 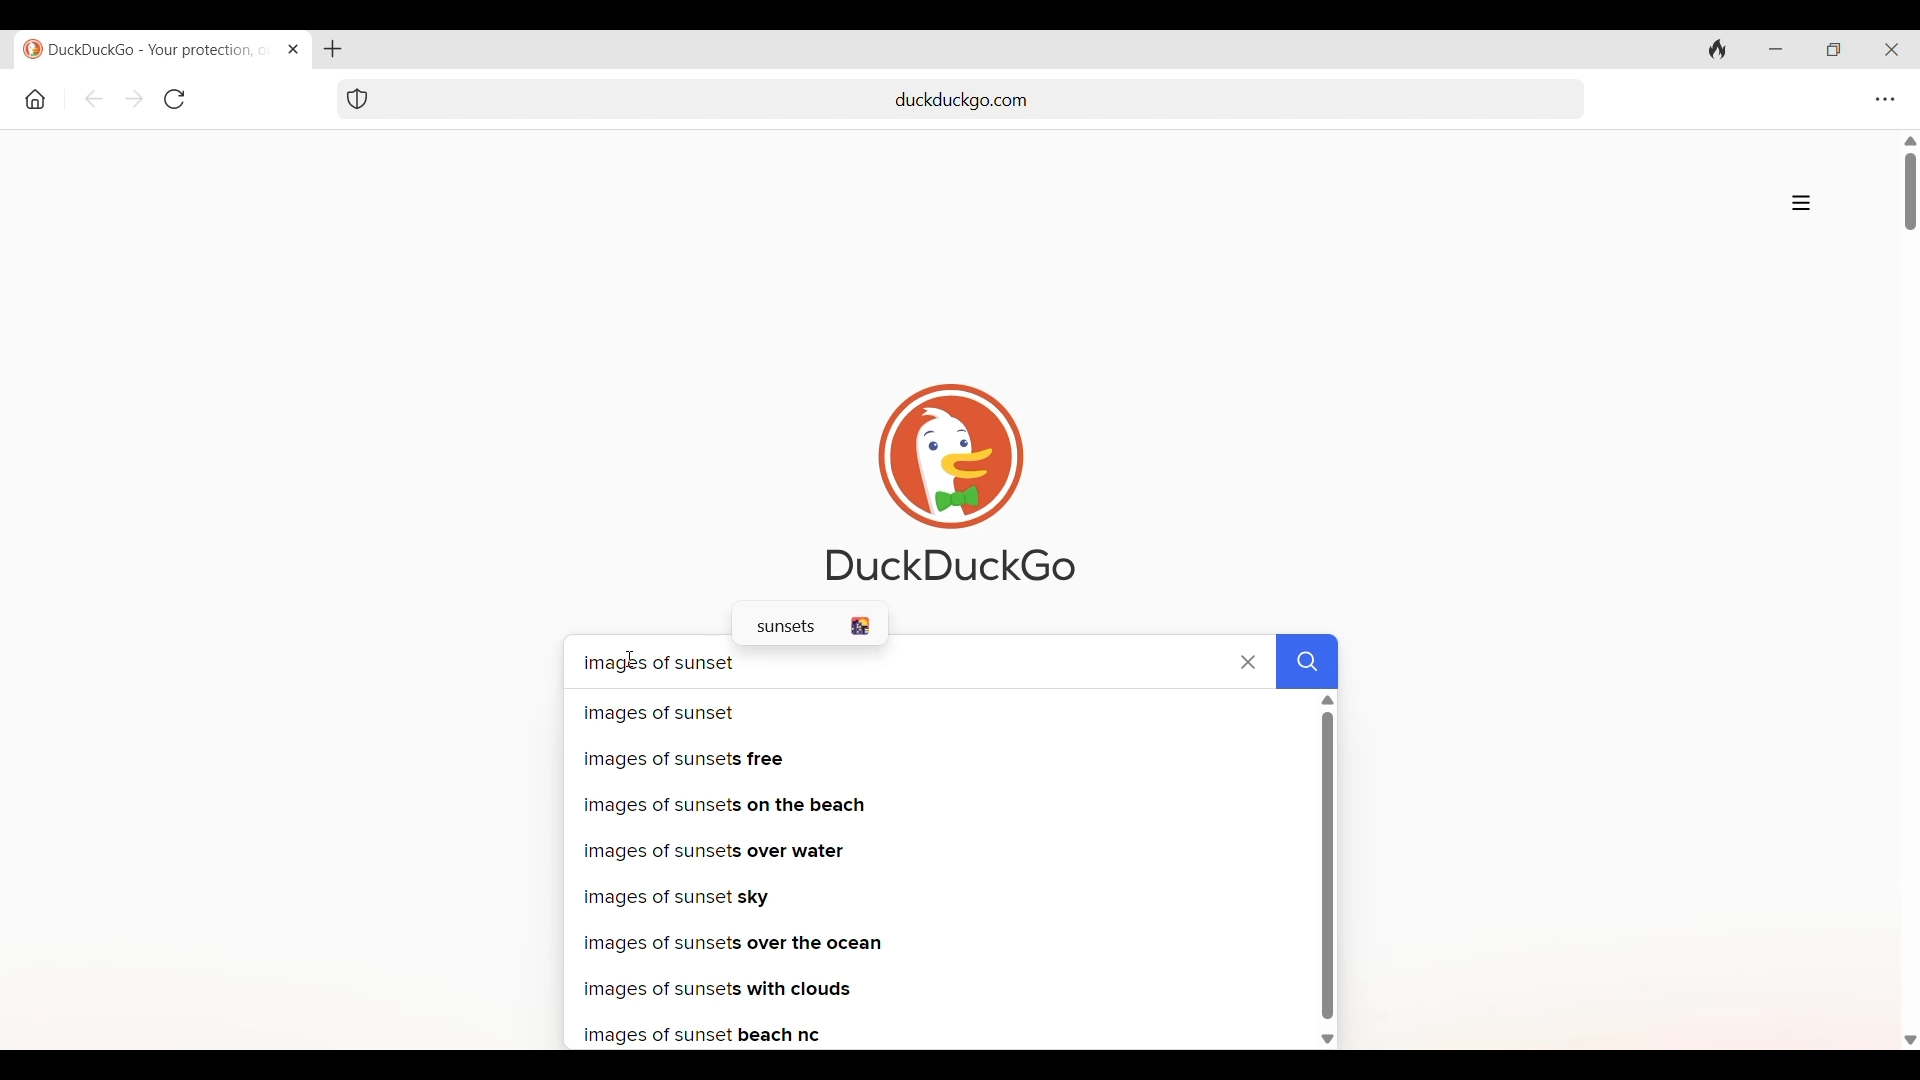 I want to click on Home, so click(x=36, y=100).